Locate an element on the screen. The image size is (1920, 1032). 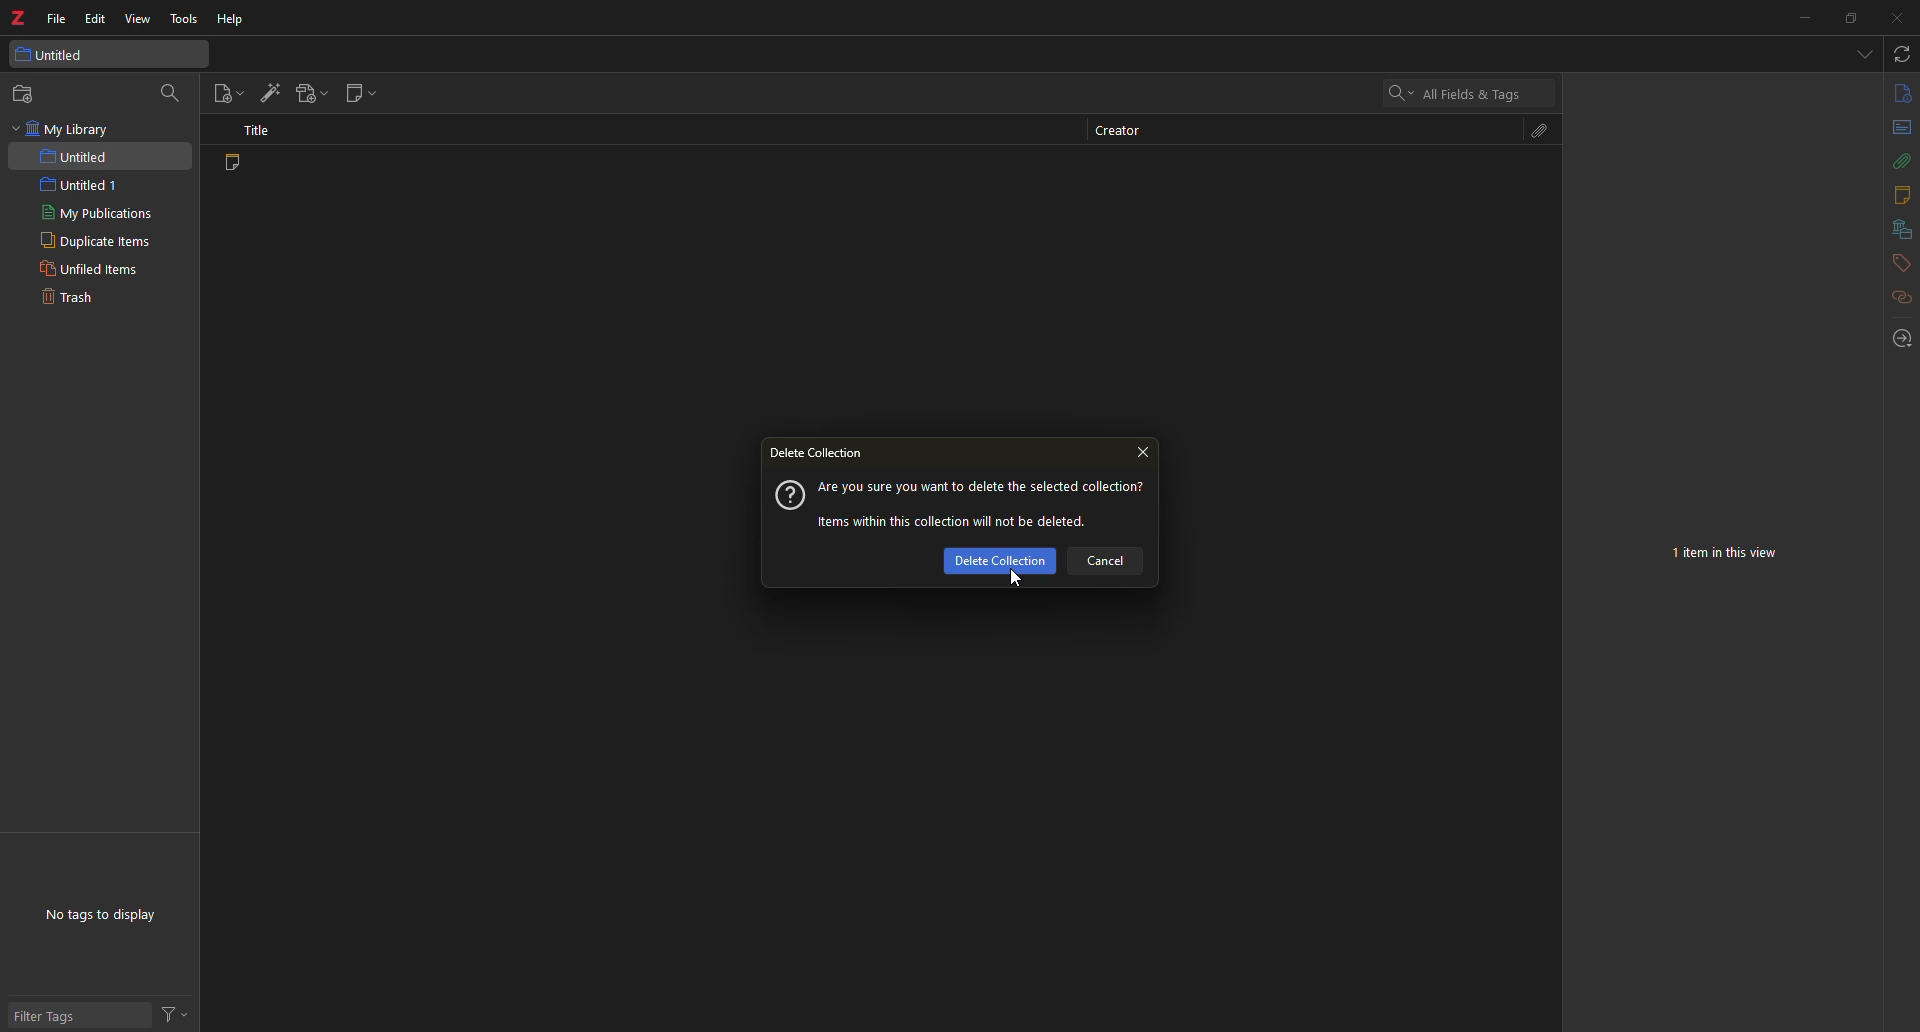
untitled is located at coordinates (83, 156).